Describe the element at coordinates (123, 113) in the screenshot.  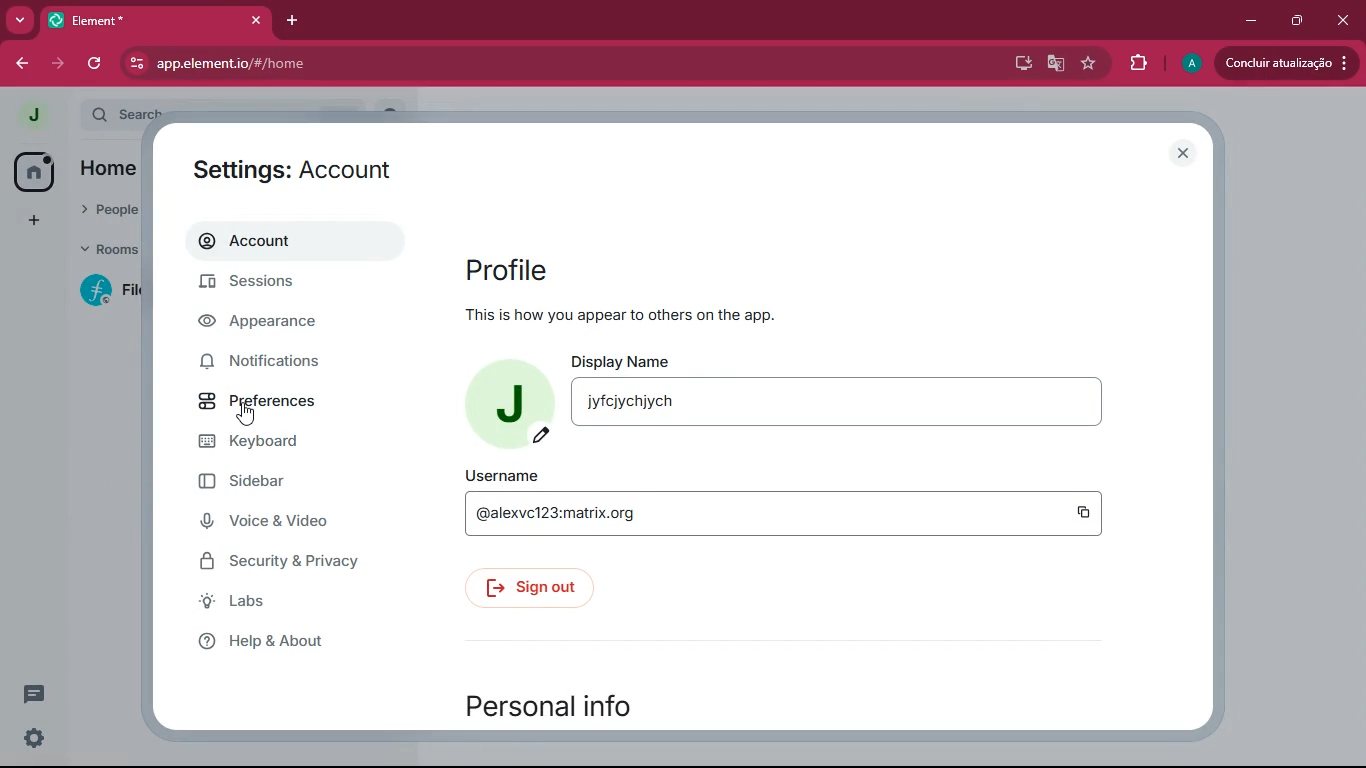
I see `search bar` at that location.